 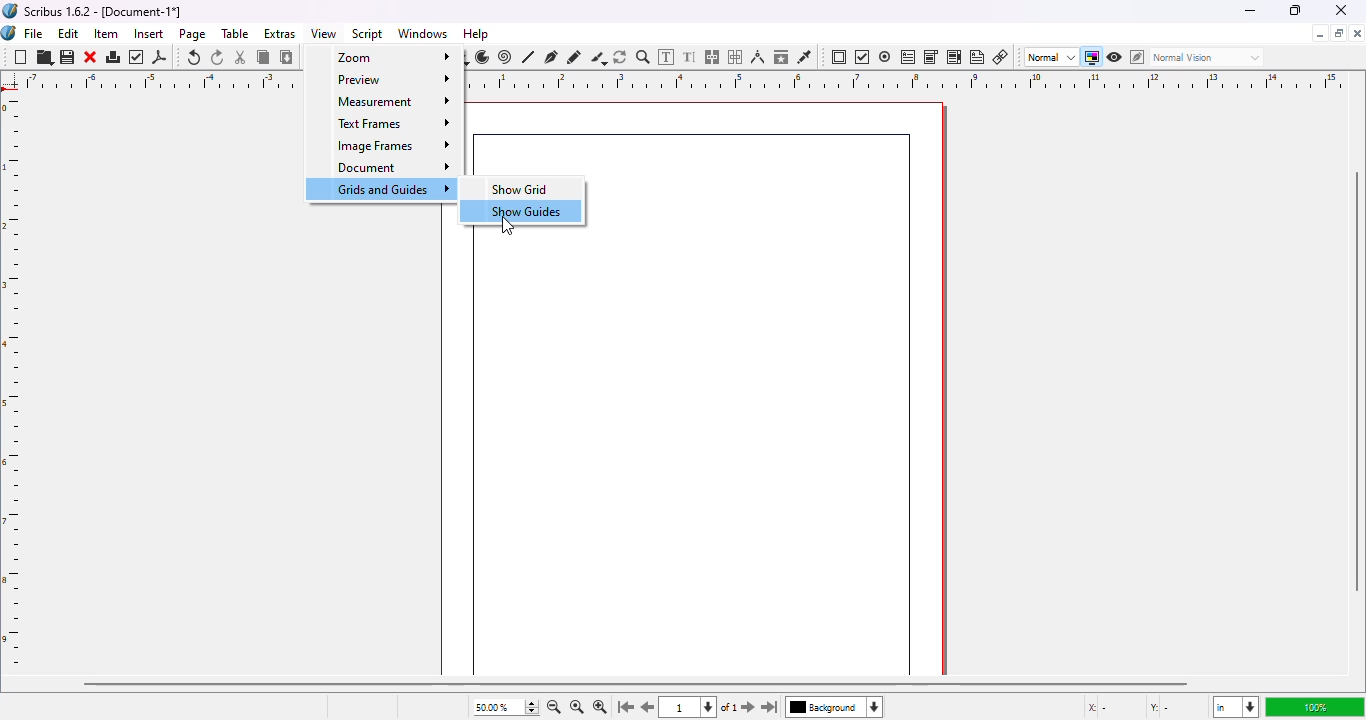 I want to click on freehand line, so click(x=574, y=57).